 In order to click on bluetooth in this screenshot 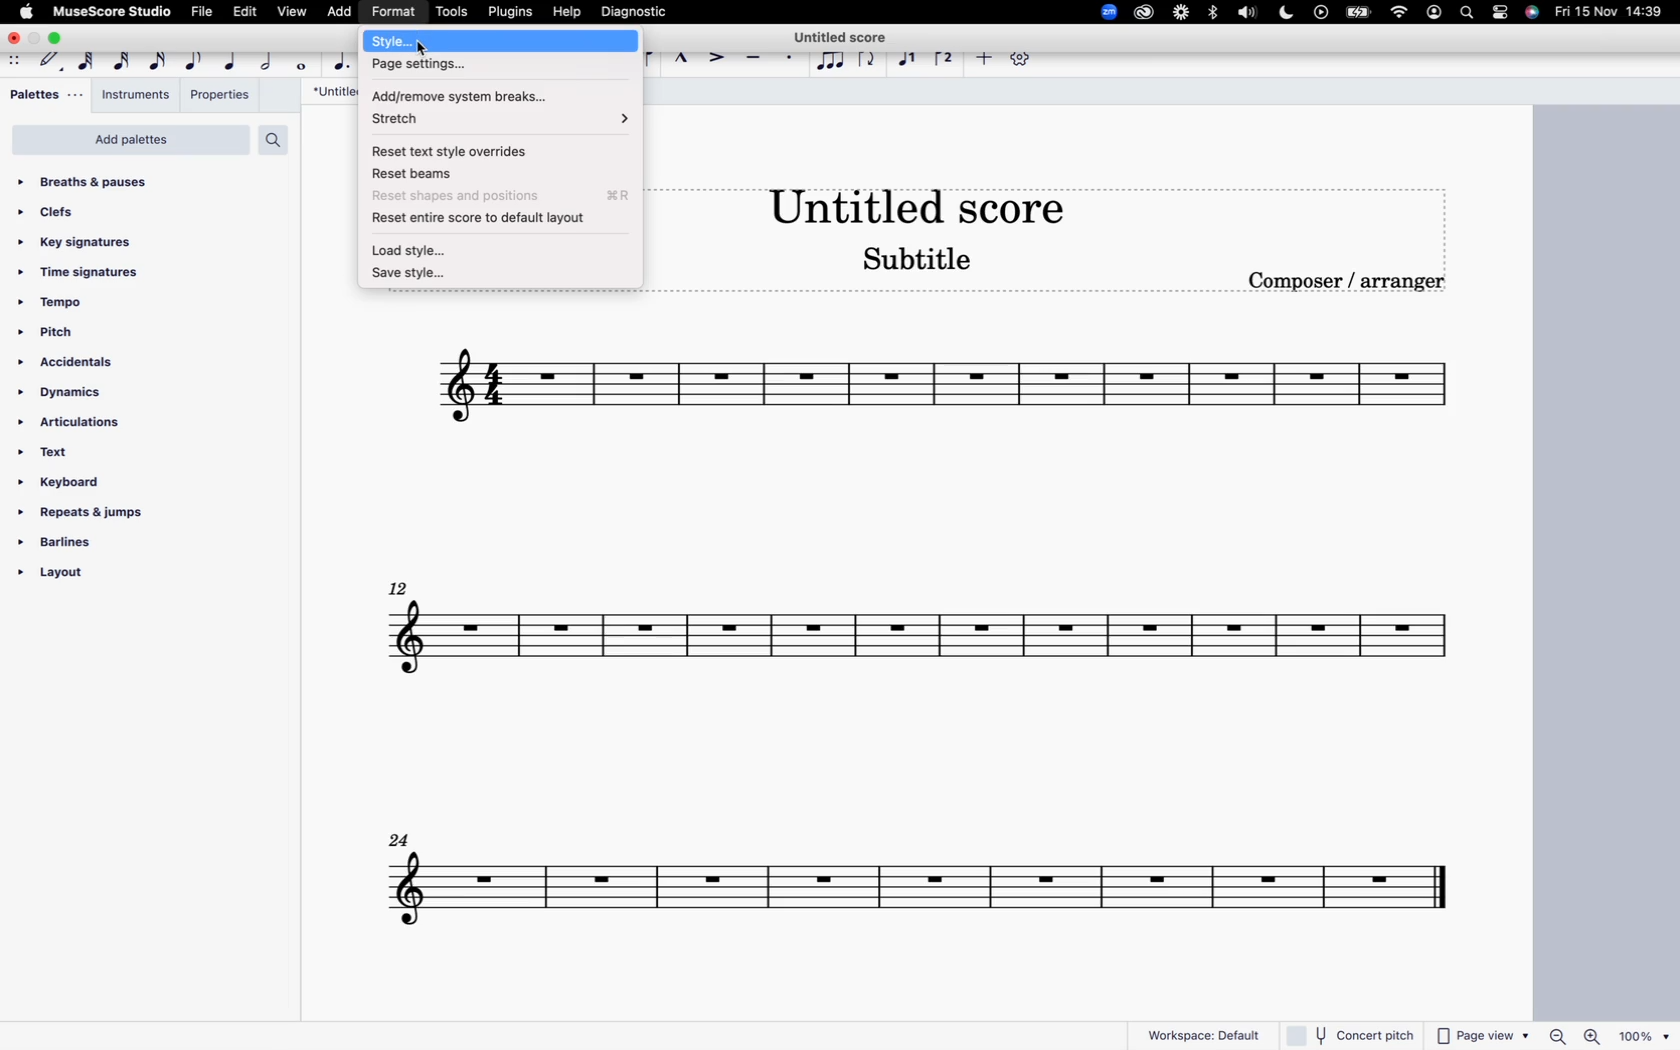, I will do `click(1211, 14)`.